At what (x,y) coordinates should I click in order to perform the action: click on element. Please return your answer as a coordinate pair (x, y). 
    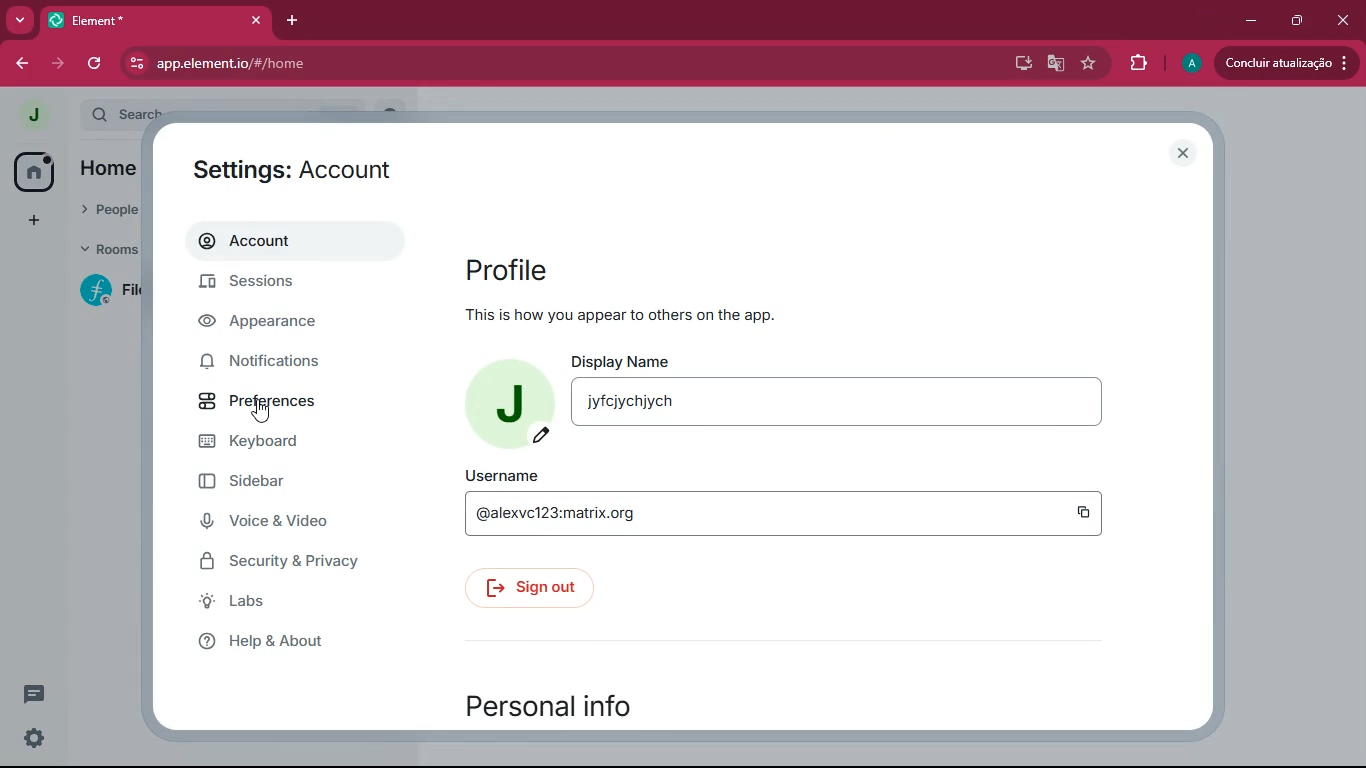
    Looking at the image, I should click on (155, 20).